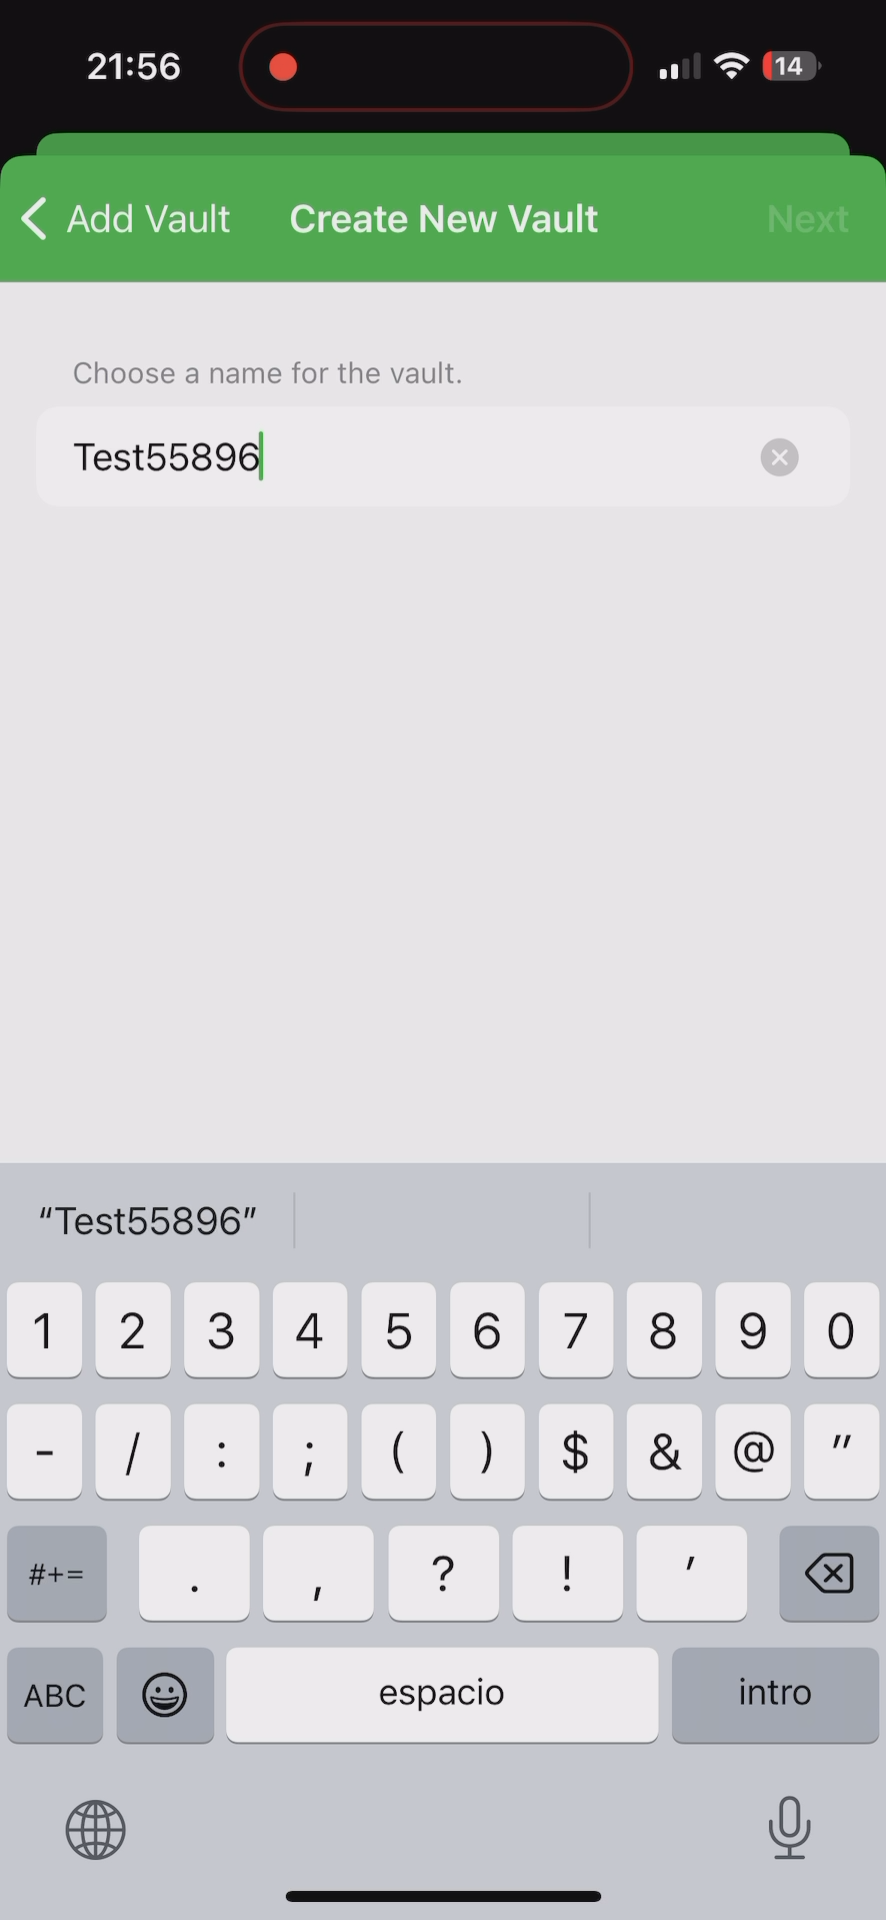 This screenshot has height=1920, width=886. What do you see at coordinates (101, 1832) in the screenshot?
I see `change language` at bounding box center [101, 1832].